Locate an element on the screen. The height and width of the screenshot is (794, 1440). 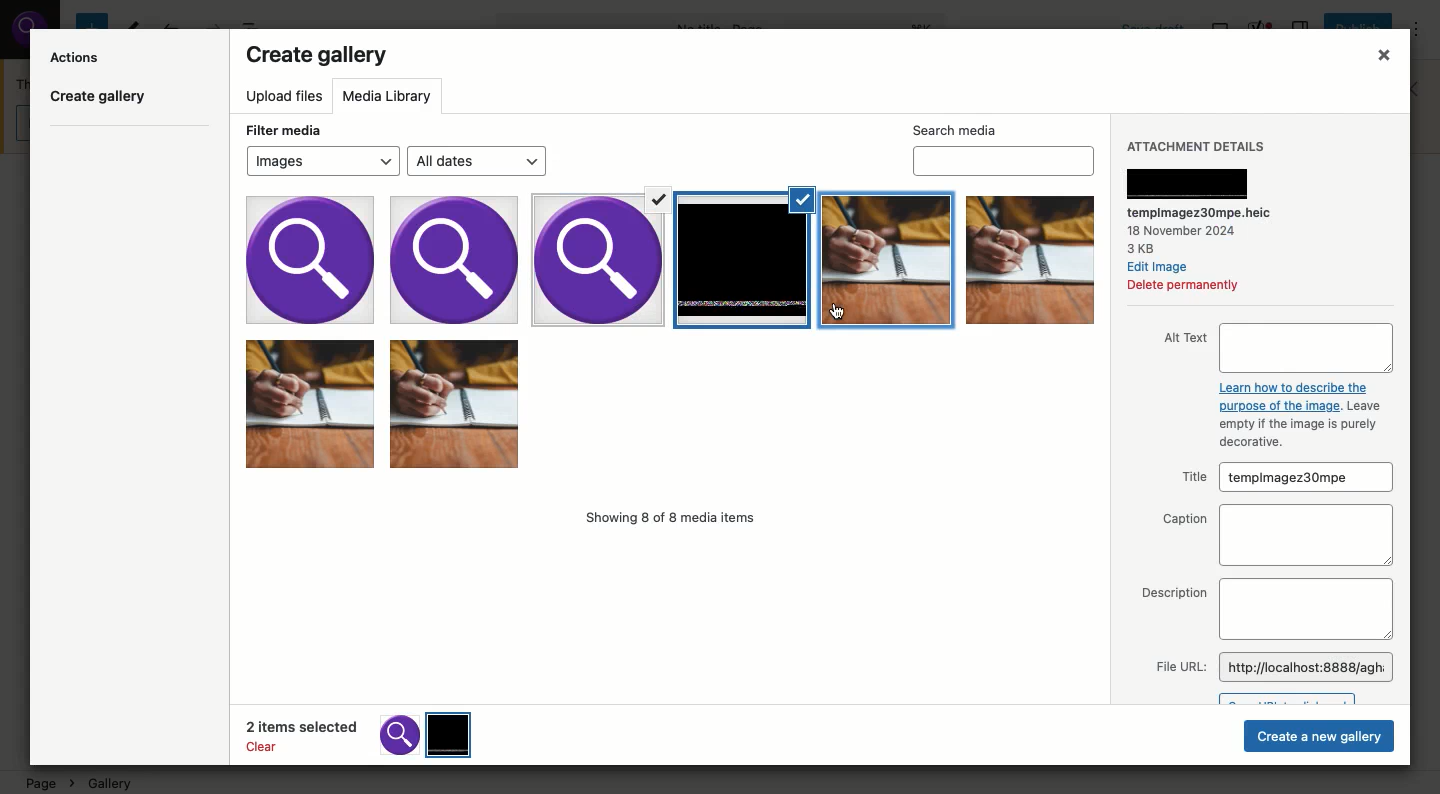
Media library is located at coordinates (391, 96).